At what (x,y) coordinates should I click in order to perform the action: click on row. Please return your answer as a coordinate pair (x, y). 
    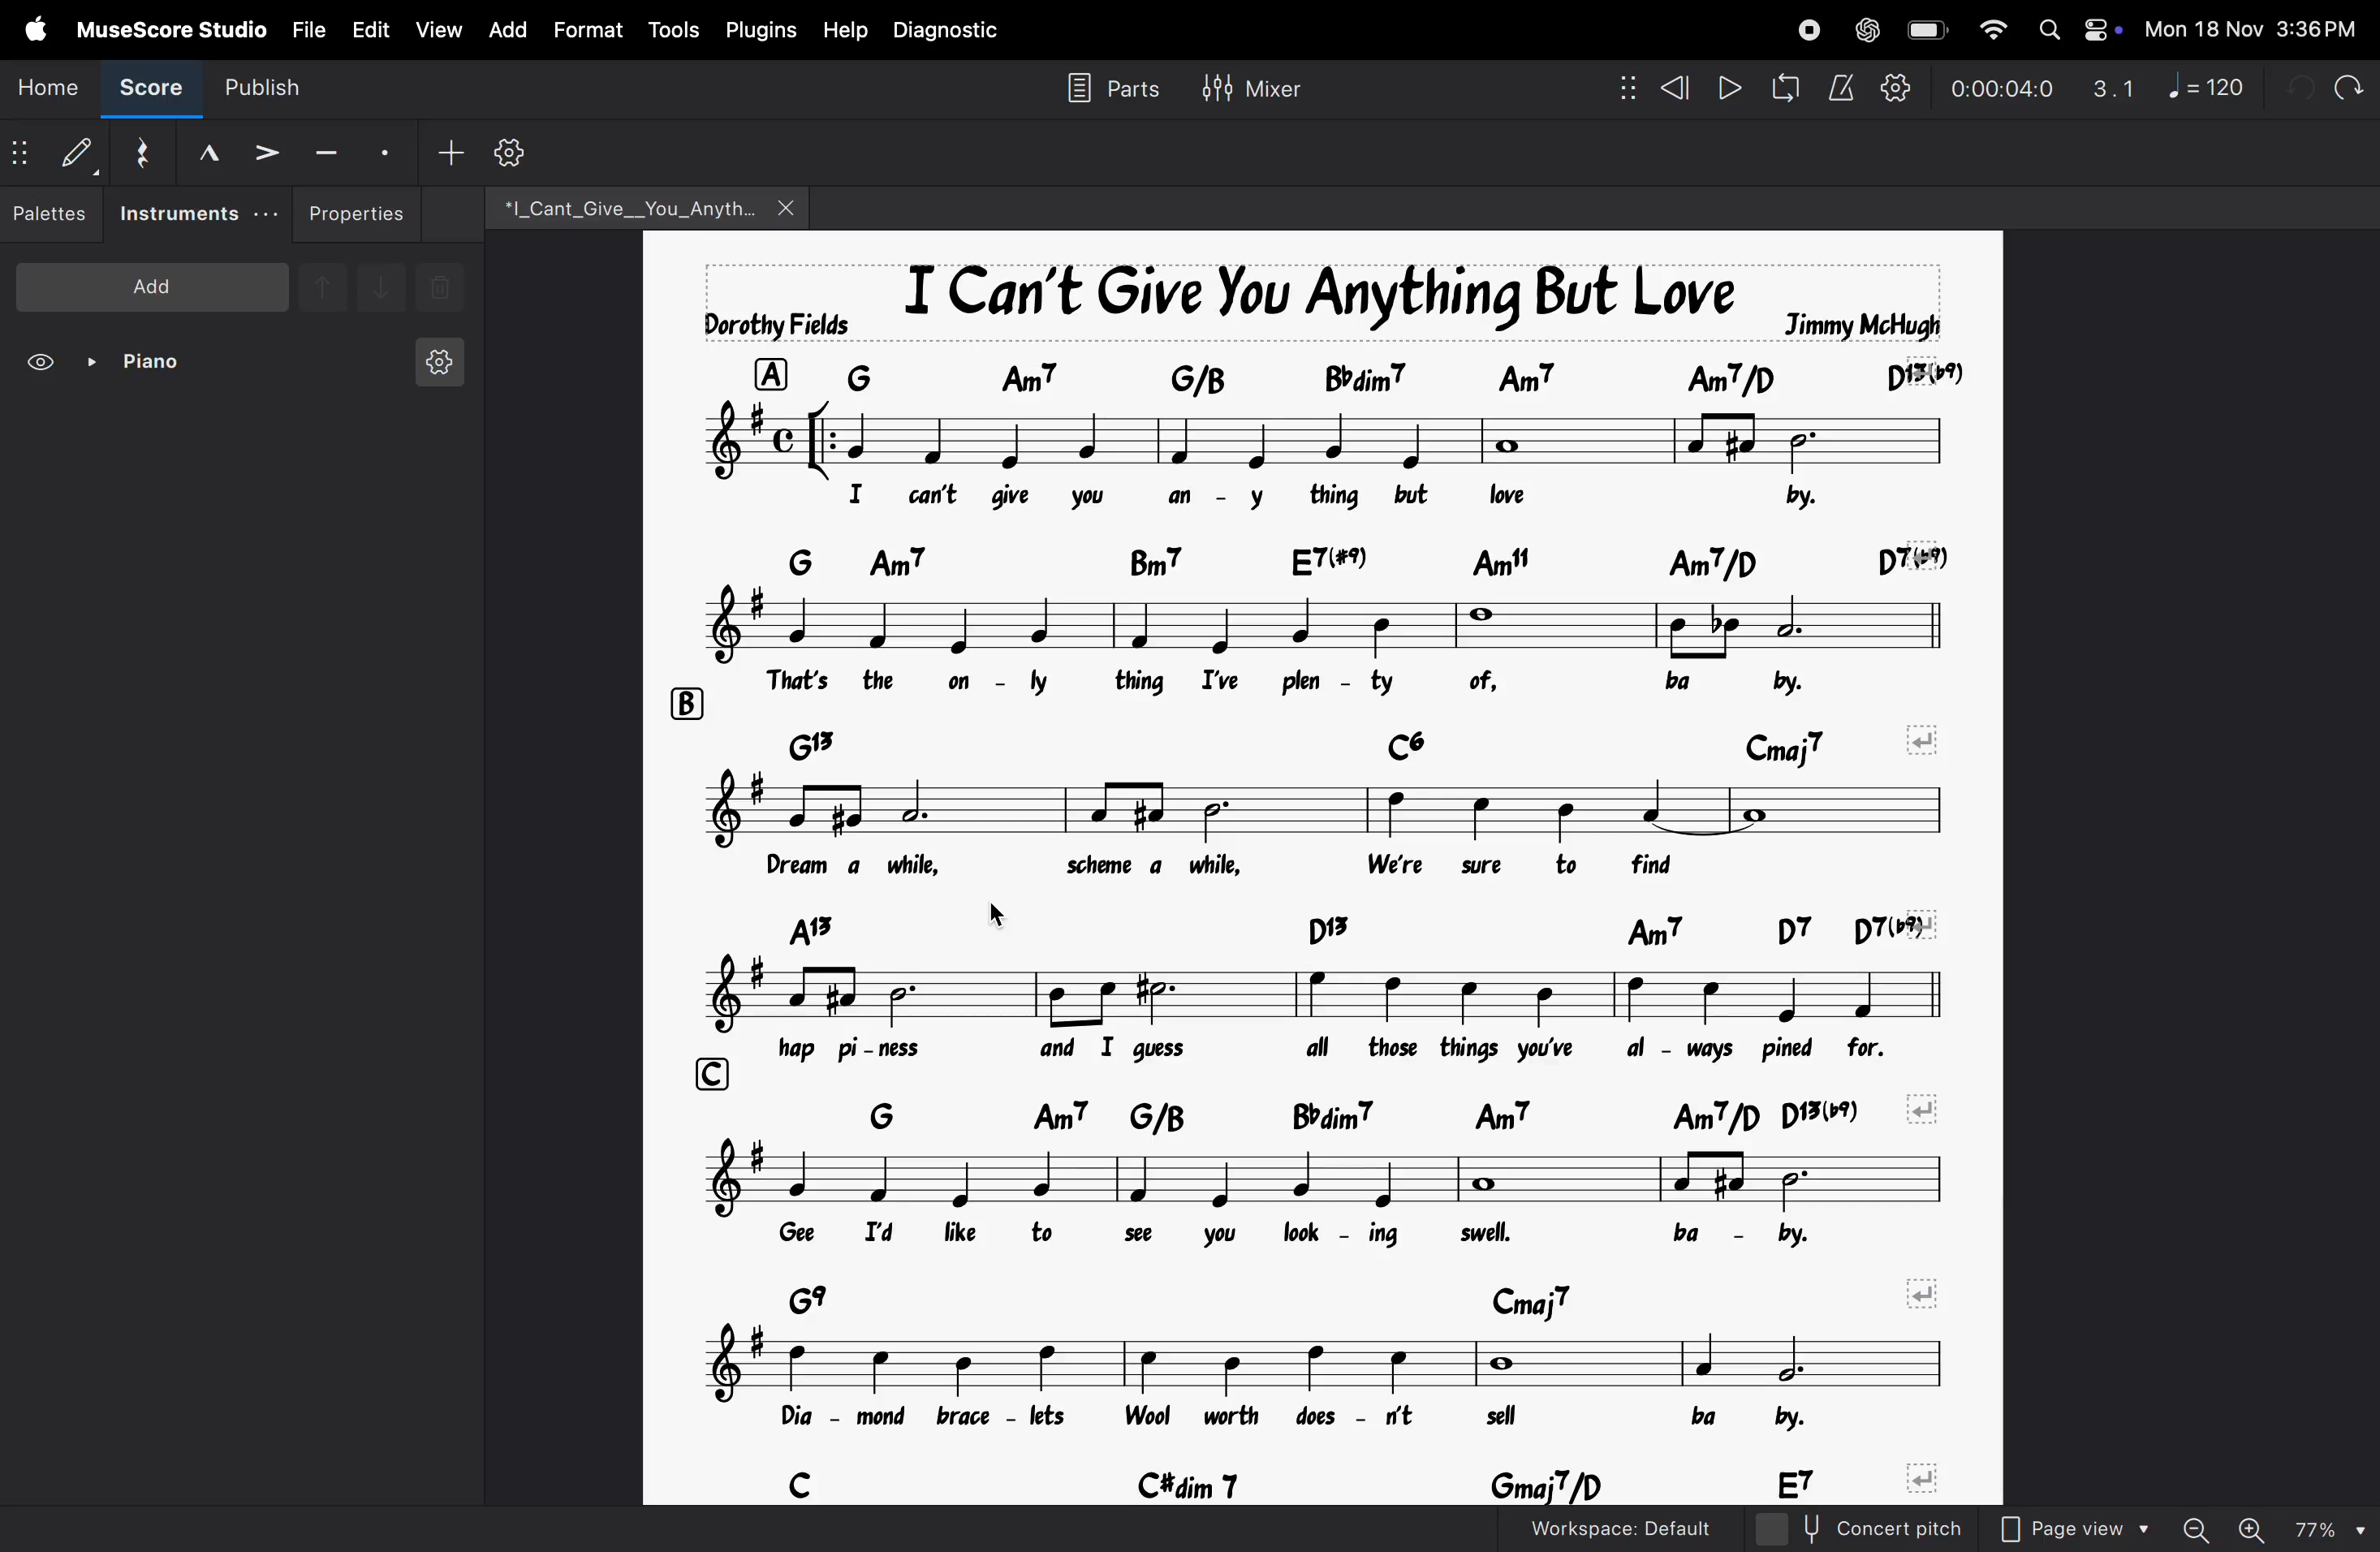
    Looking at the image, I should click on (722, 1074).